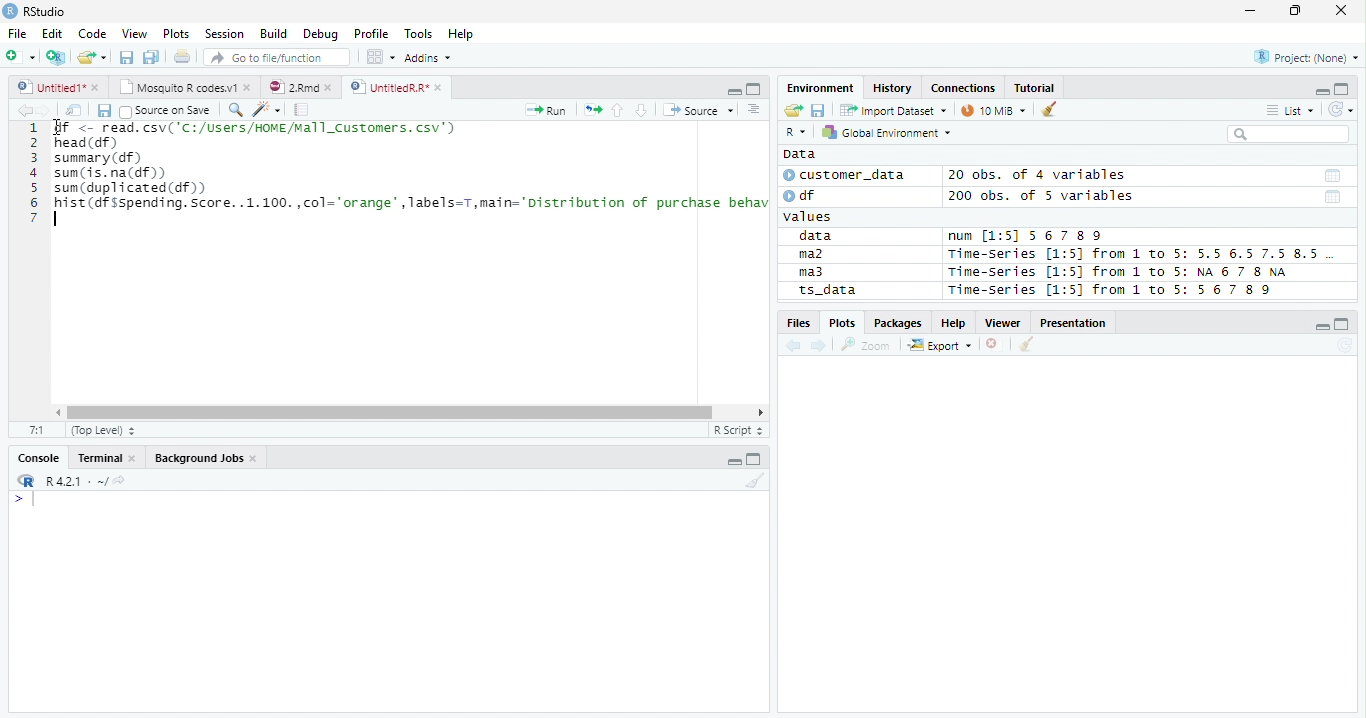 The width and height of the screenshot is (1366, 718). Describe the element at coordinates (463, 34) in the screenshot. I see `Help` at that location.